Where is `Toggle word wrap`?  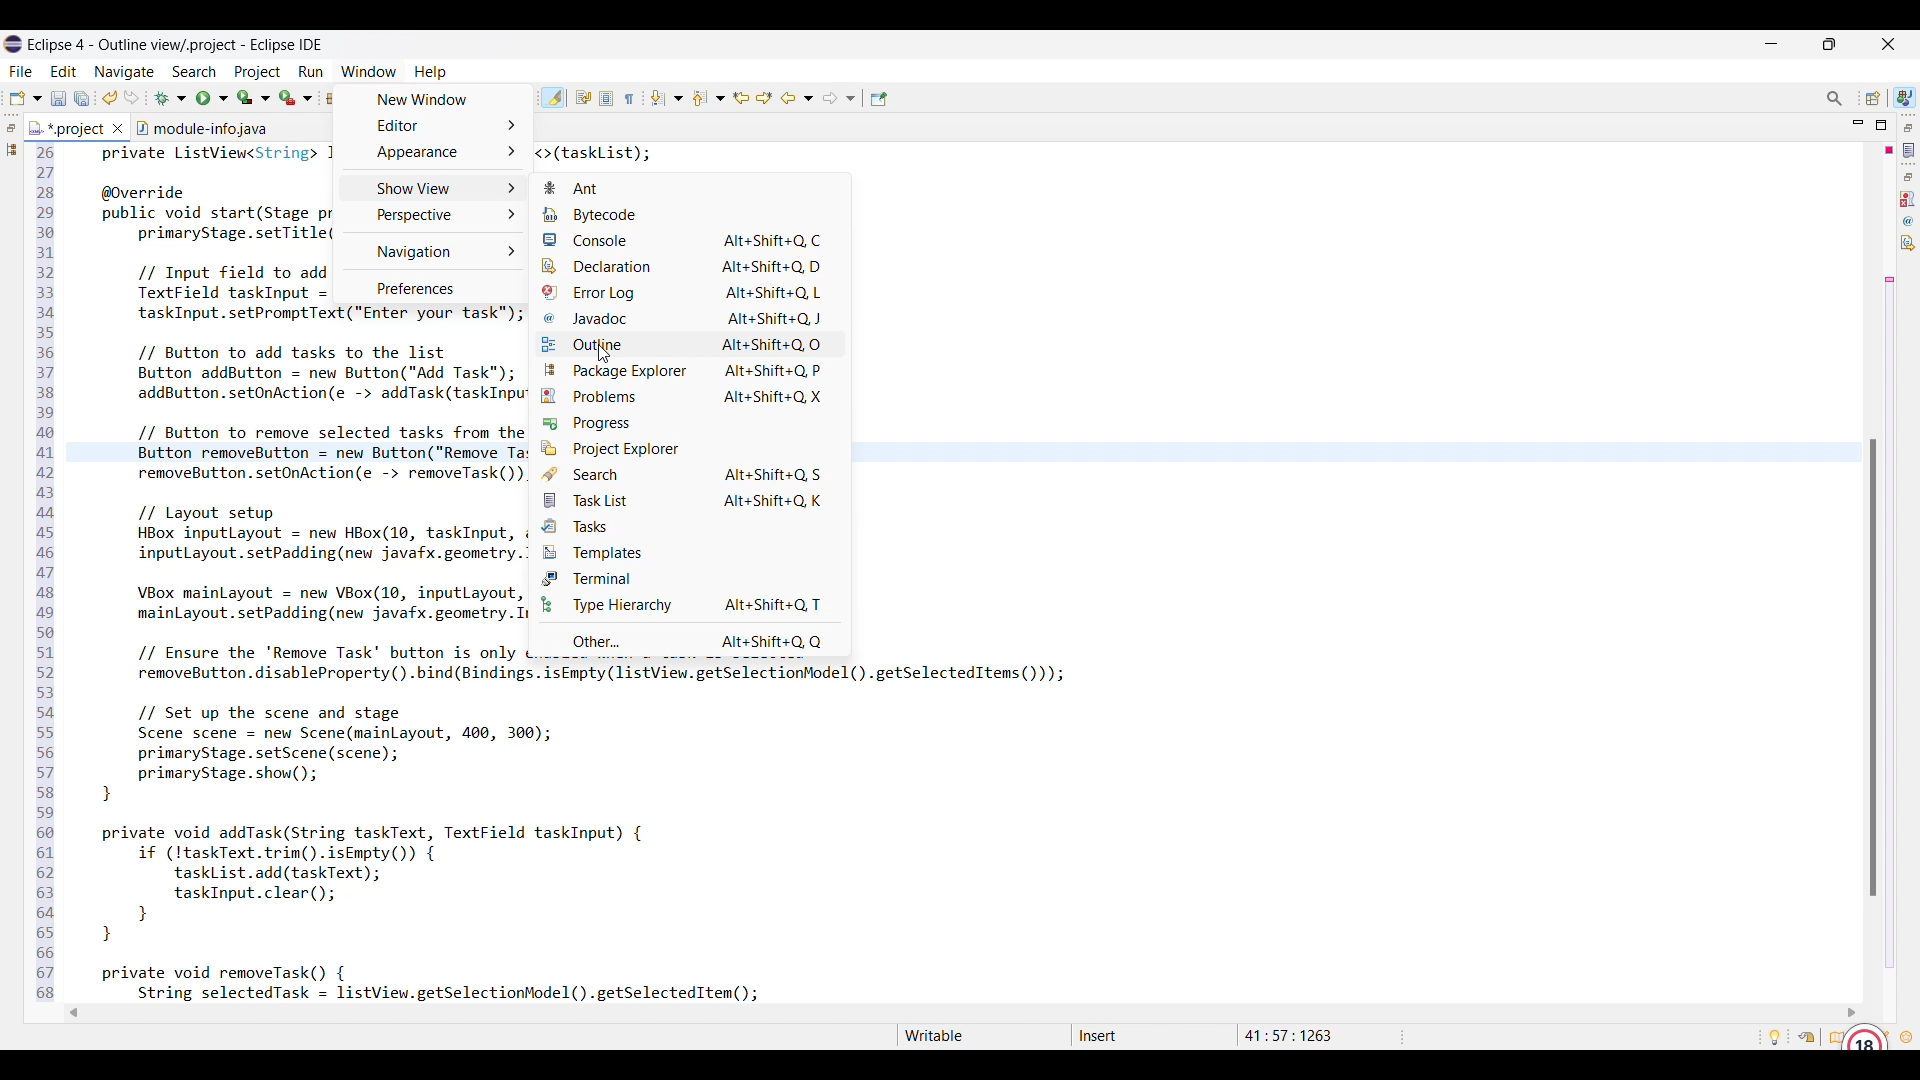 Toggle word wrap is located at coordinates (583, 97).